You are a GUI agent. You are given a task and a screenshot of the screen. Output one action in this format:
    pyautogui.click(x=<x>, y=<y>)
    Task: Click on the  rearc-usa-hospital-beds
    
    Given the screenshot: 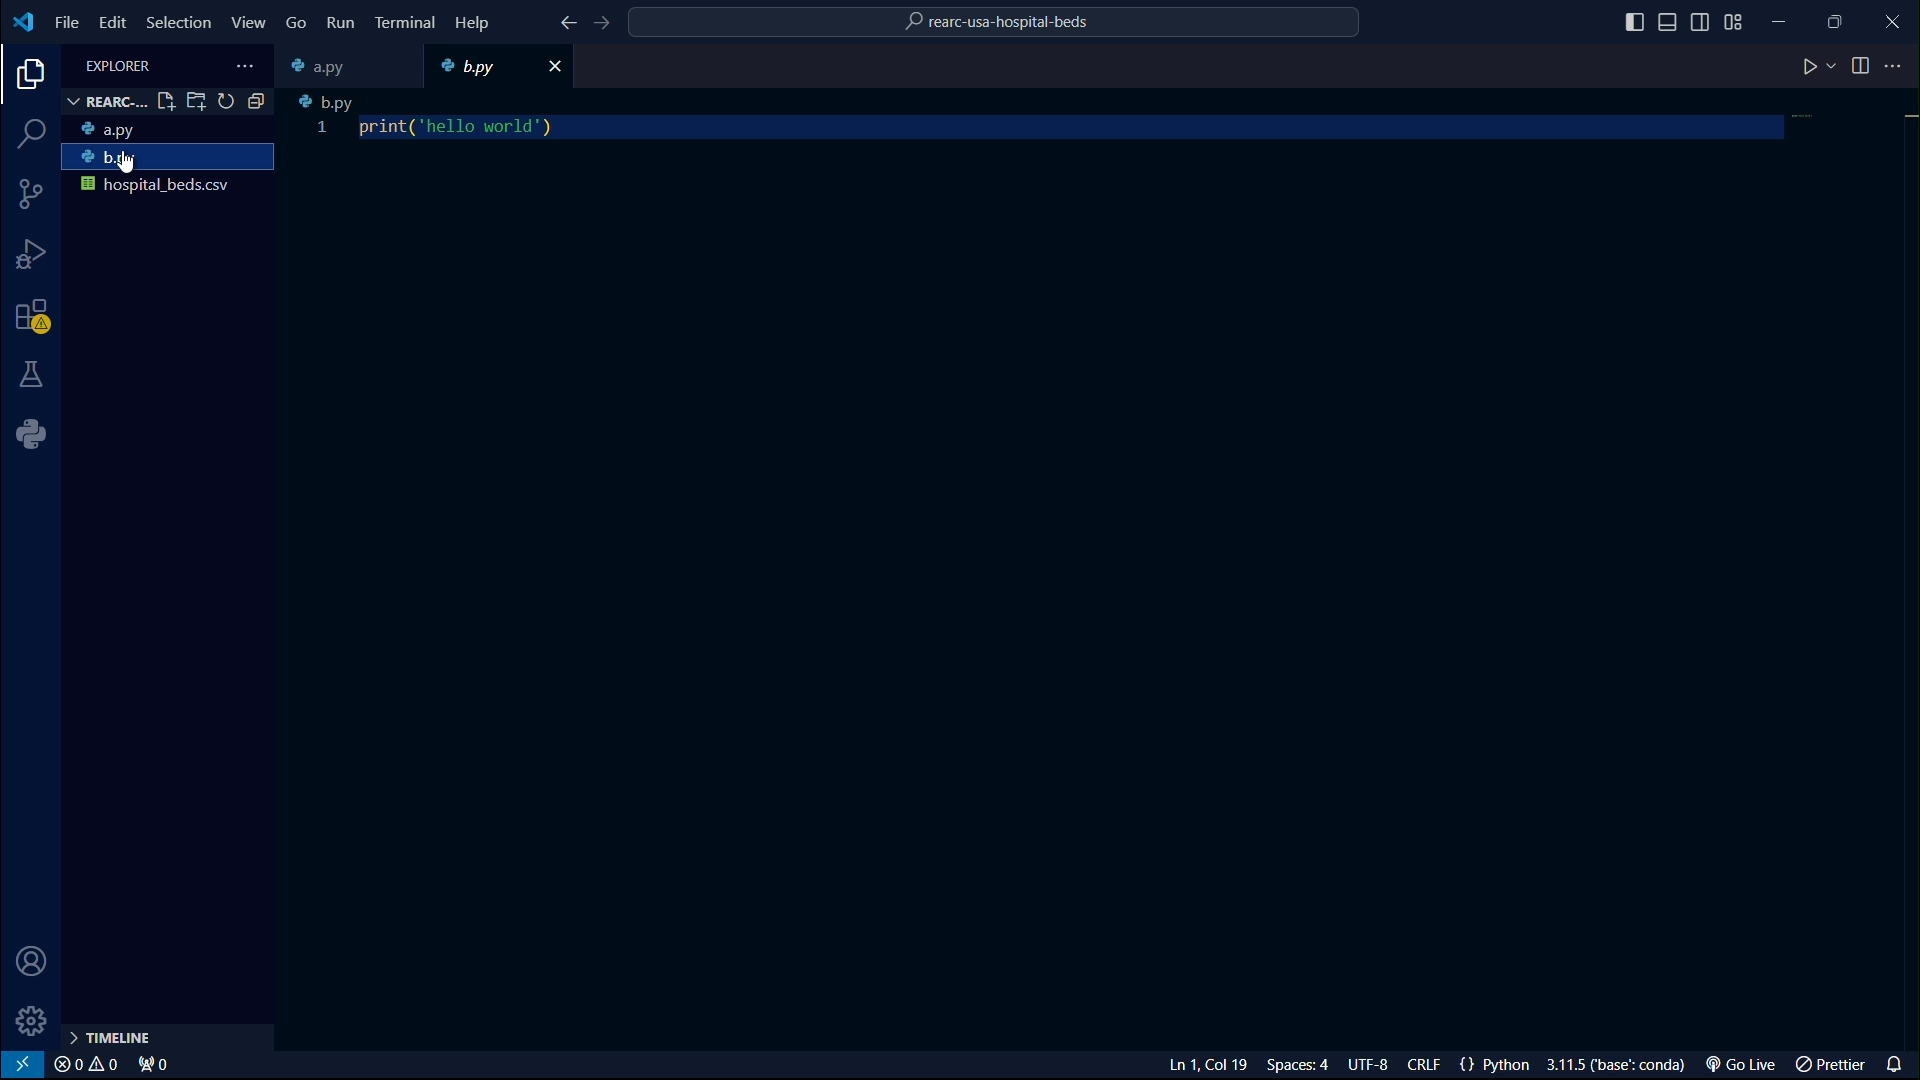 What is the action you would take?
    pyautogui.click(x=1007, y=20)
    